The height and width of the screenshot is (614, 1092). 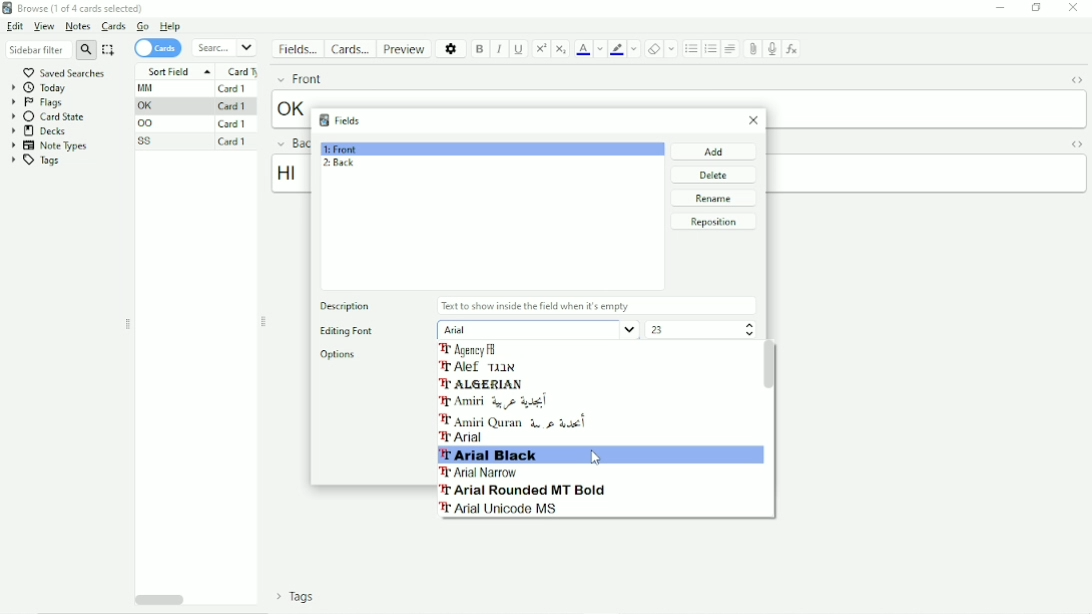 I want to click on Arial Unicode MS, so click(x=499, y=508).